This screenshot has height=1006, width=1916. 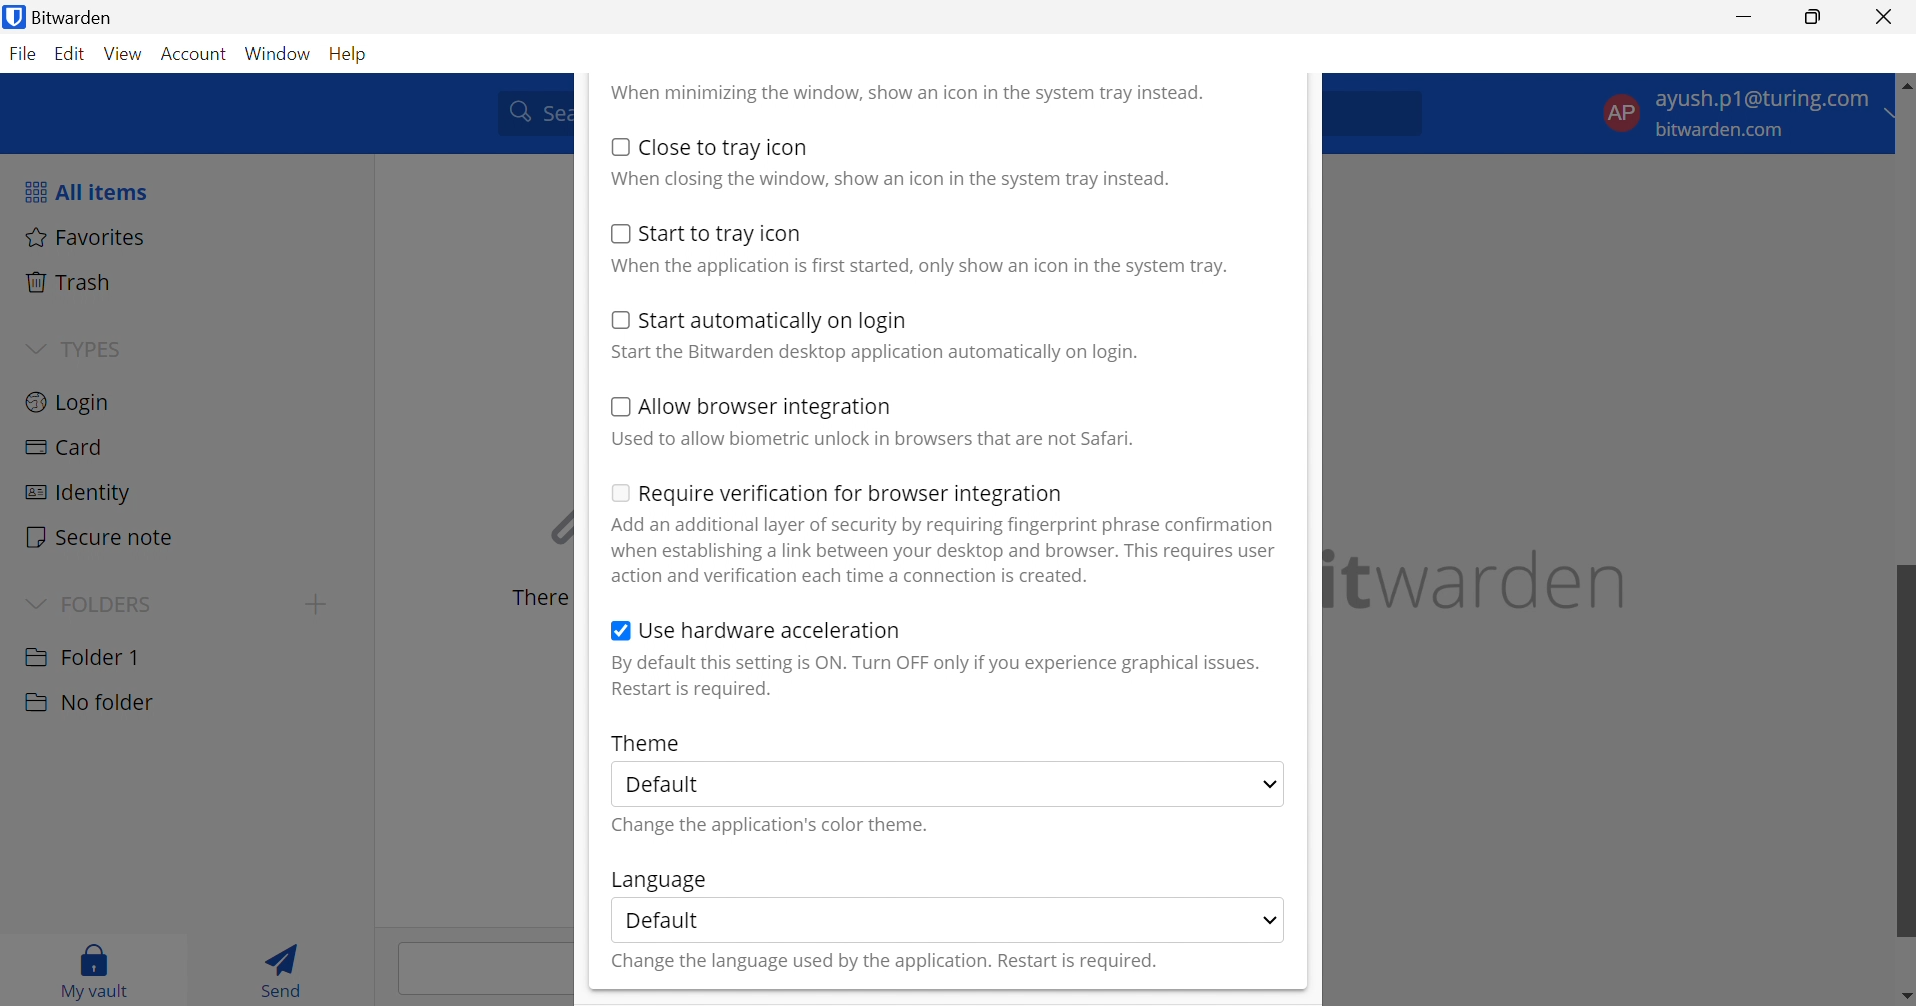 I want to click on Favorites, so click(x=86, y=236).